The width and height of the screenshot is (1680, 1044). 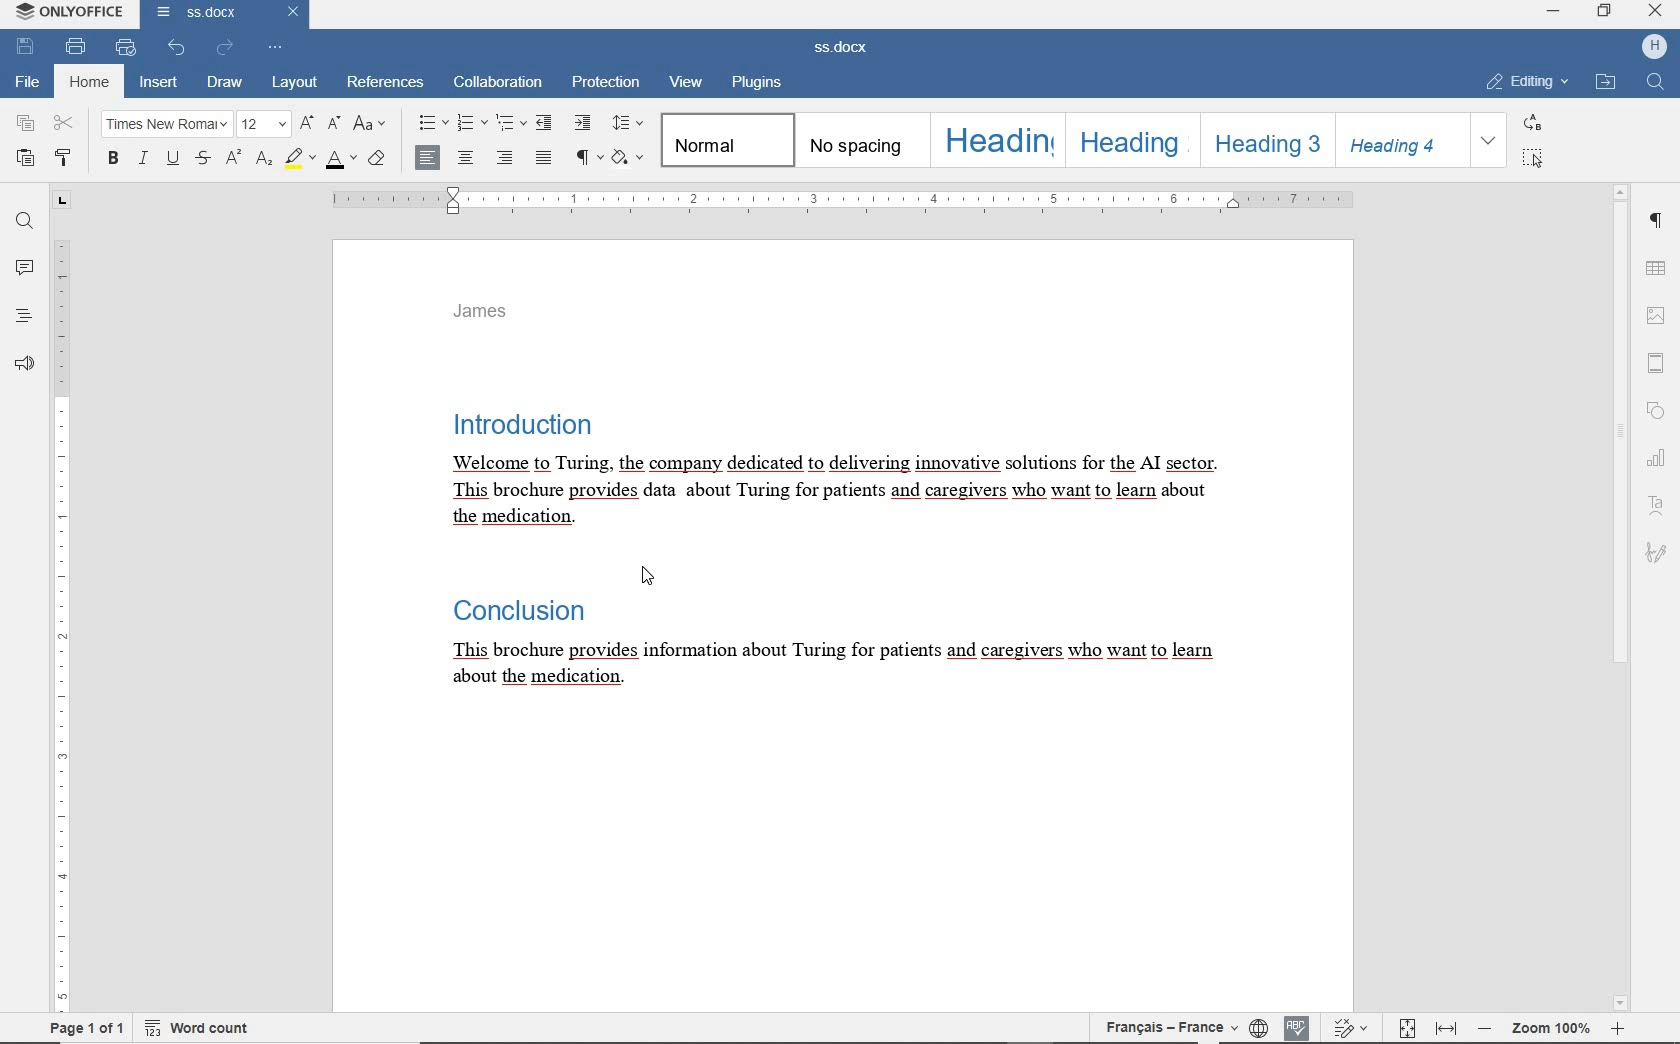 I want to click on FIND, so click(x=25, y=221).